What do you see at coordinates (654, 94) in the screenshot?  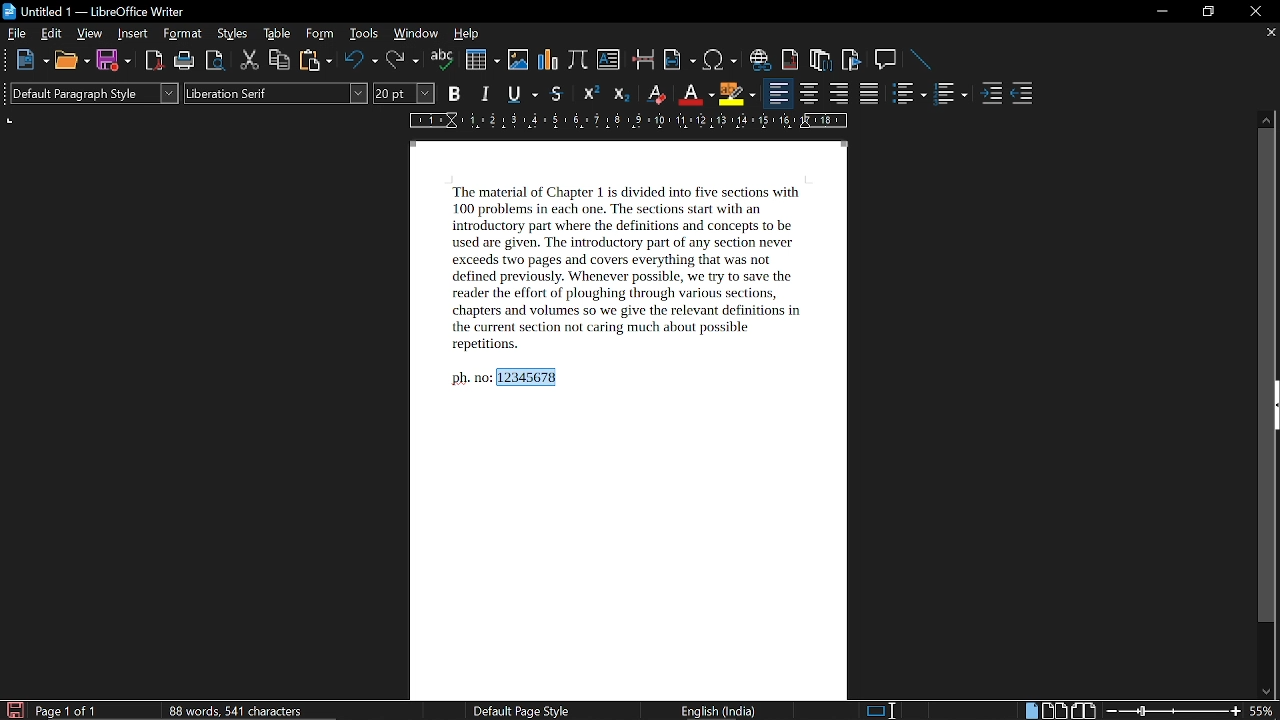 I see `eraser` at bounding box center [654, 94].